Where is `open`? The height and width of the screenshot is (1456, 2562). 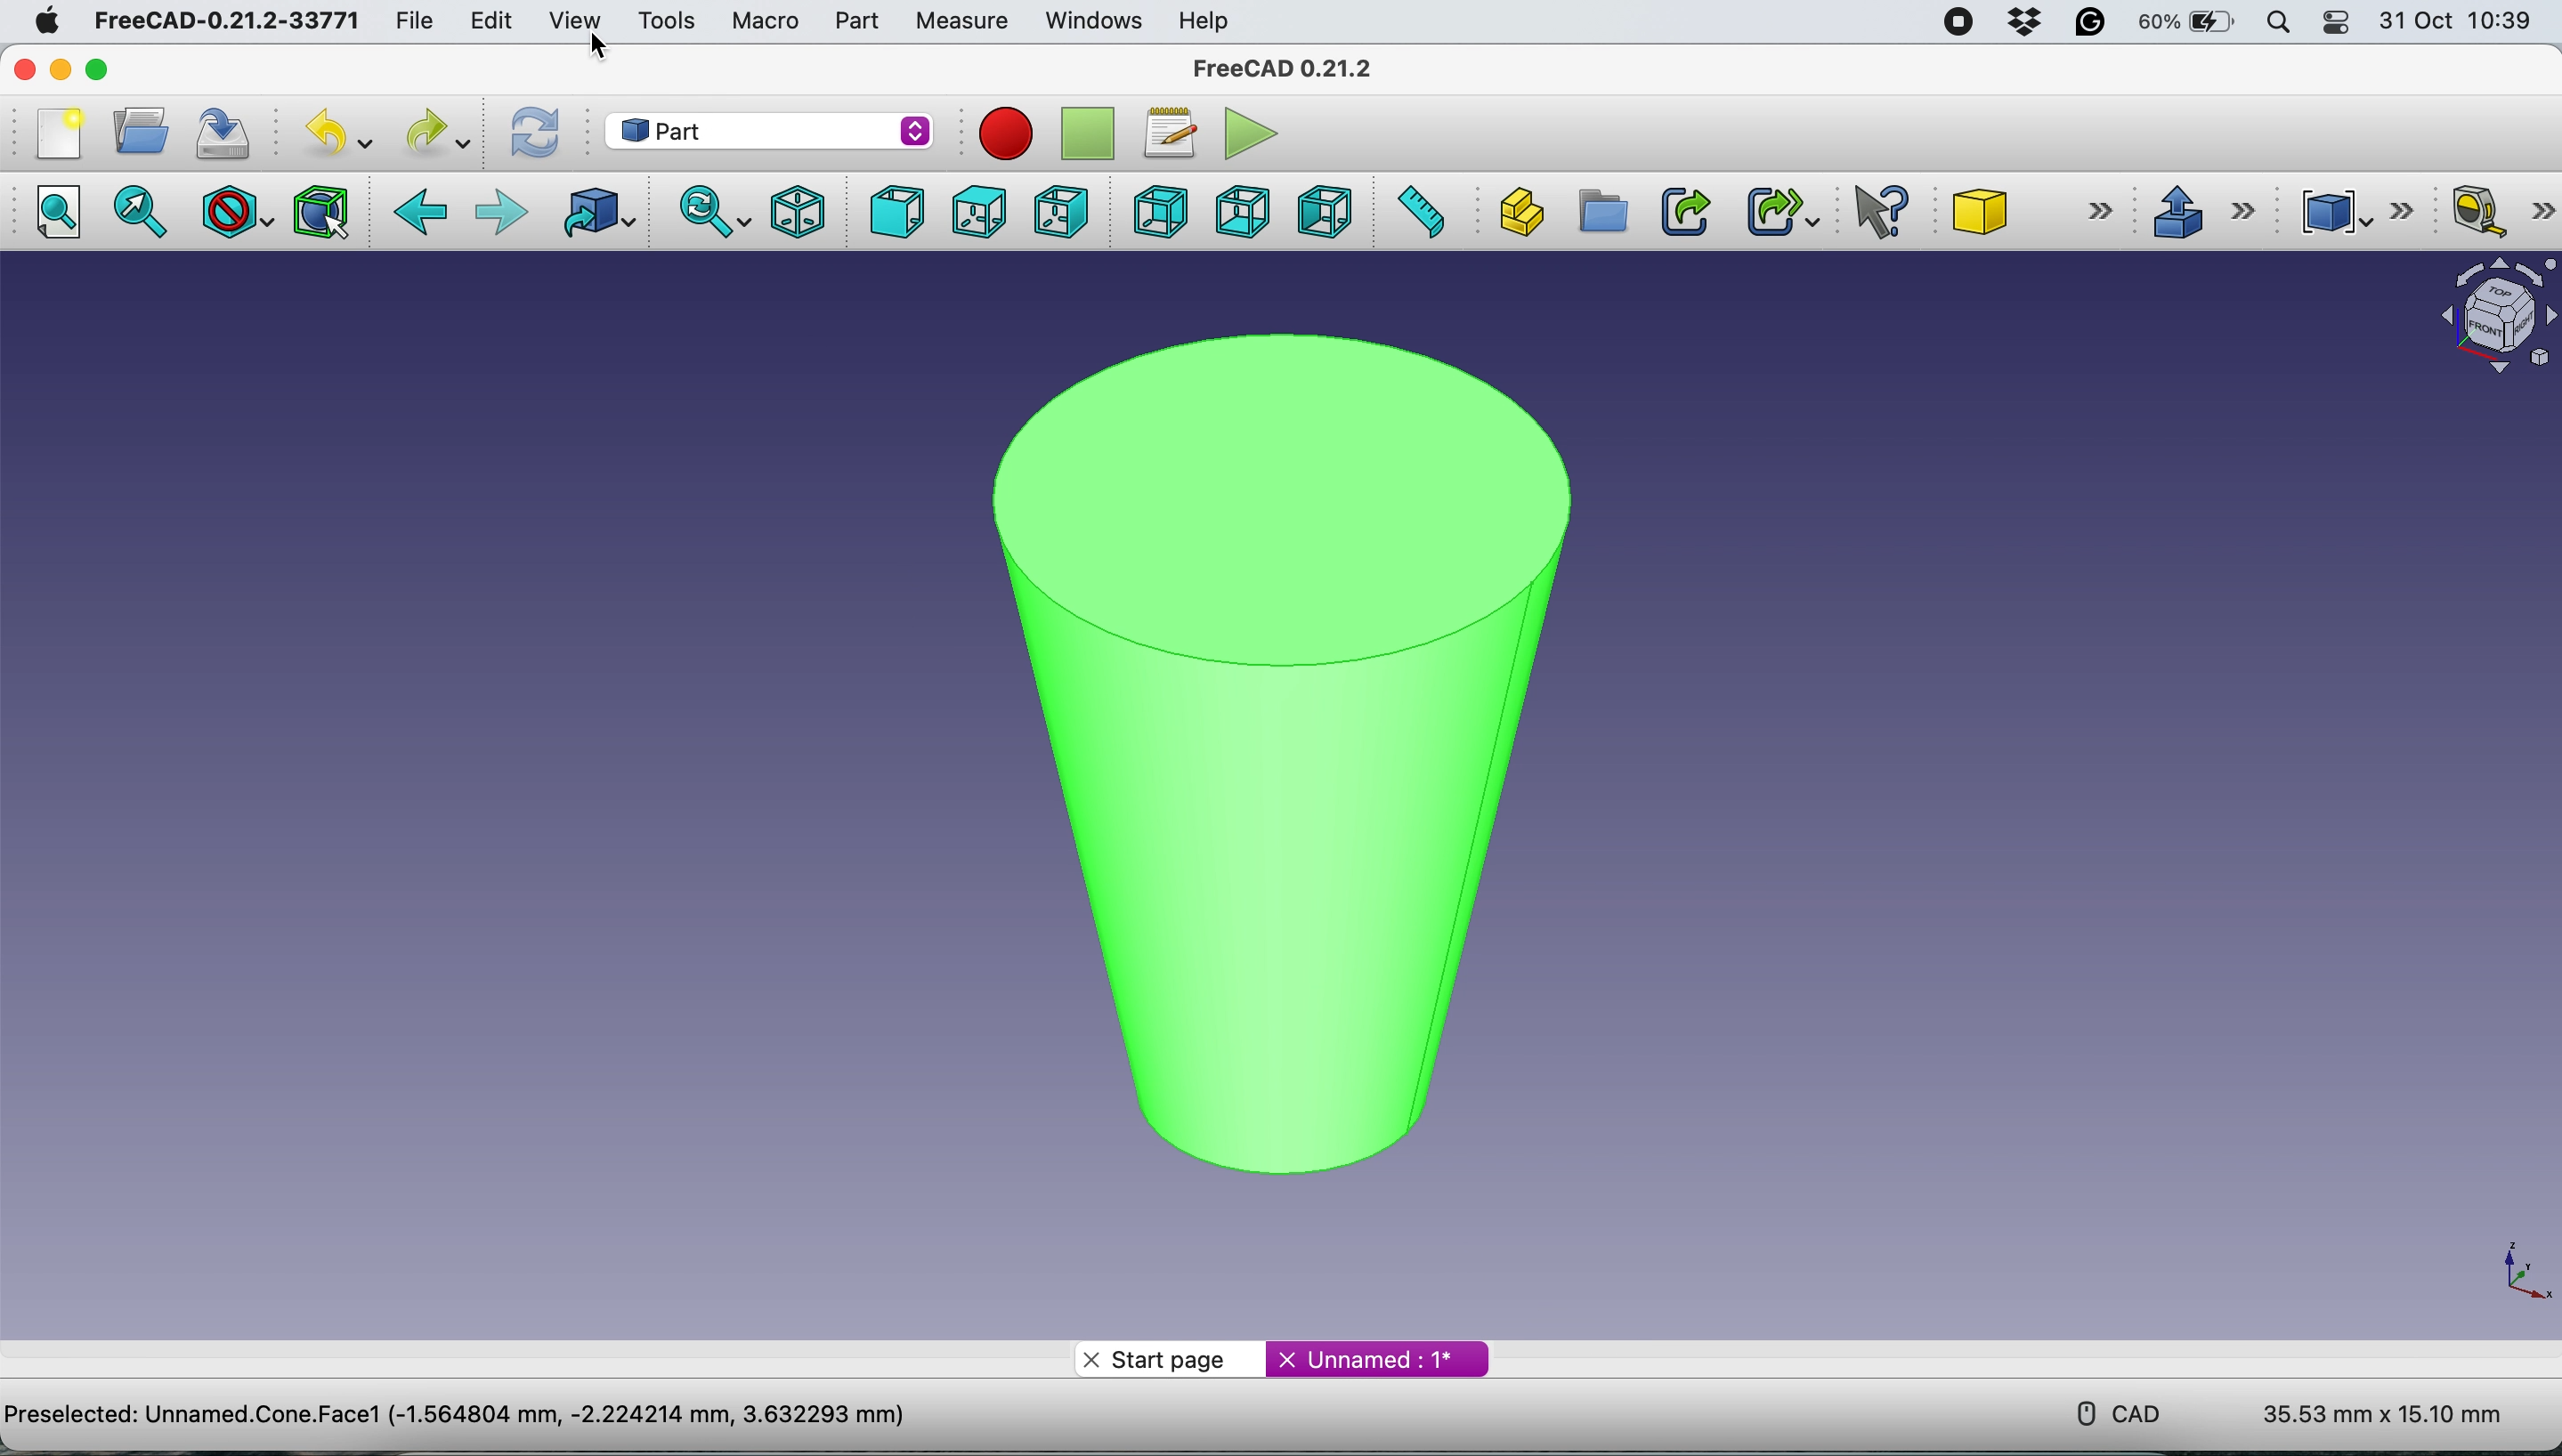 open is located at coordinates (135, 131).